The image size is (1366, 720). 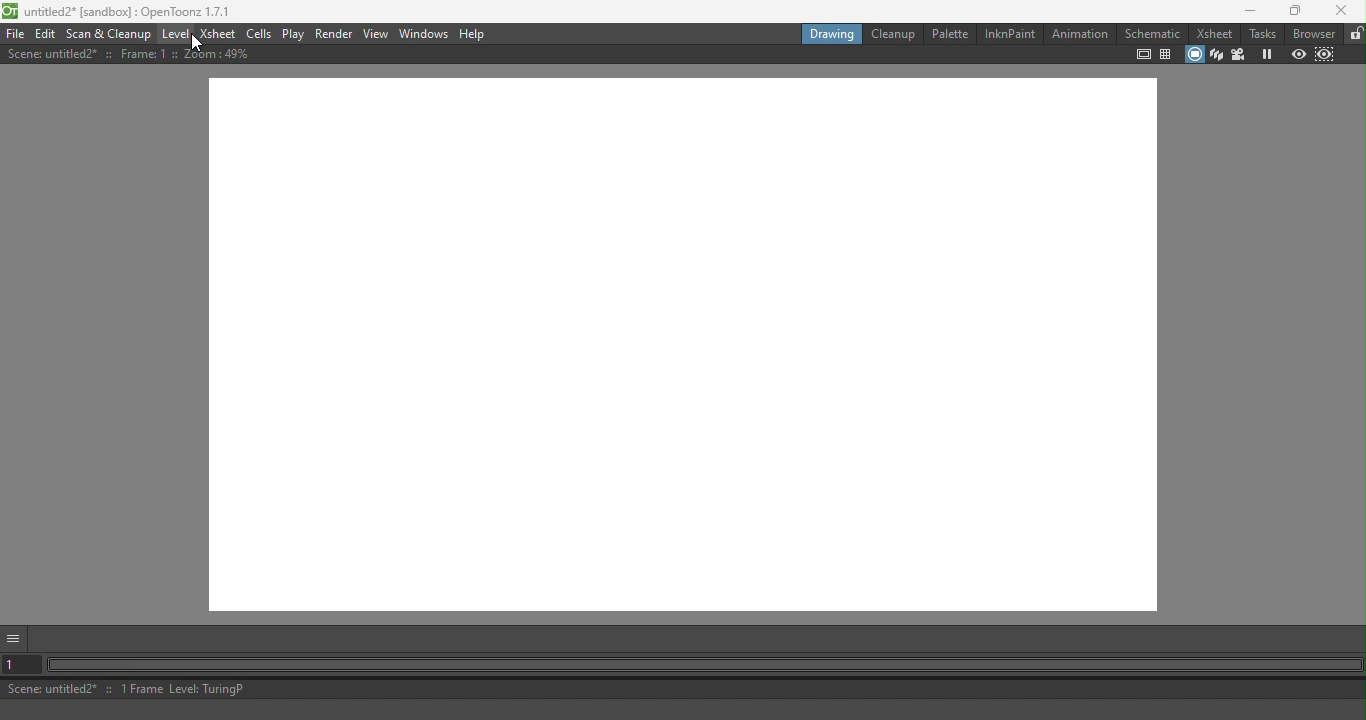 I want to click on Set the current frame, so click(x=20, y=667).